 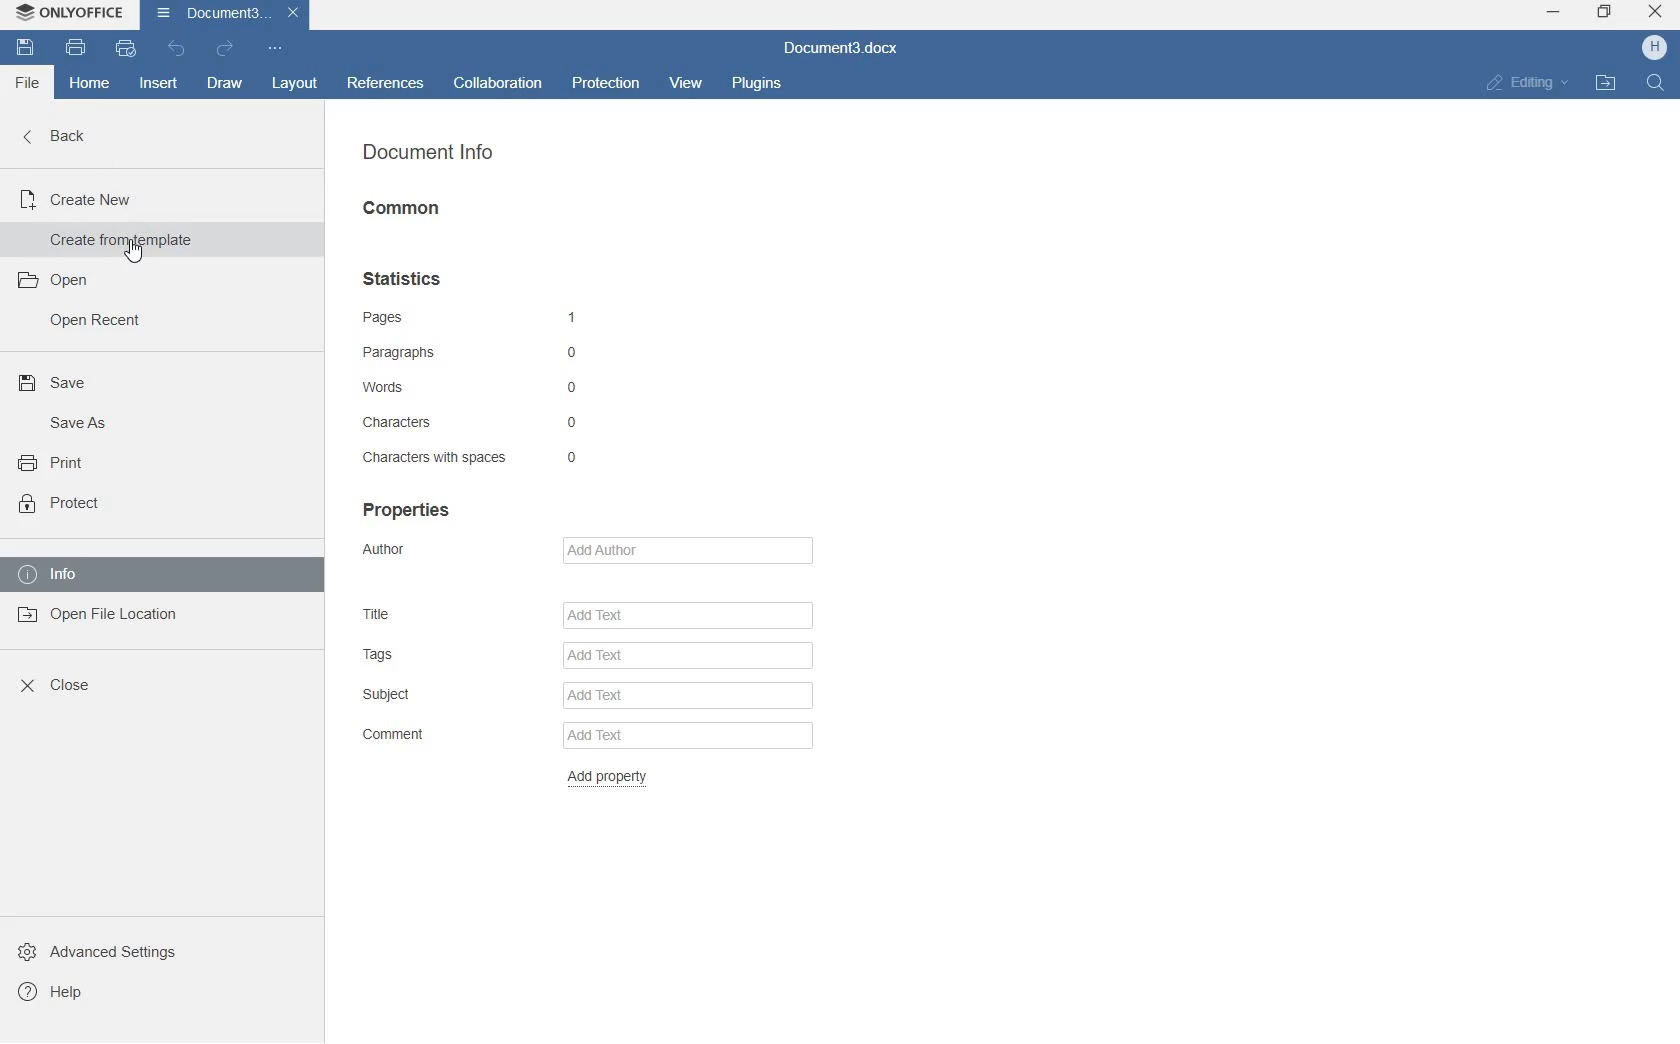 What do you see at coordinates (689, 695) in the screenshot?
I see `add text` at bounding box center [689, 695].